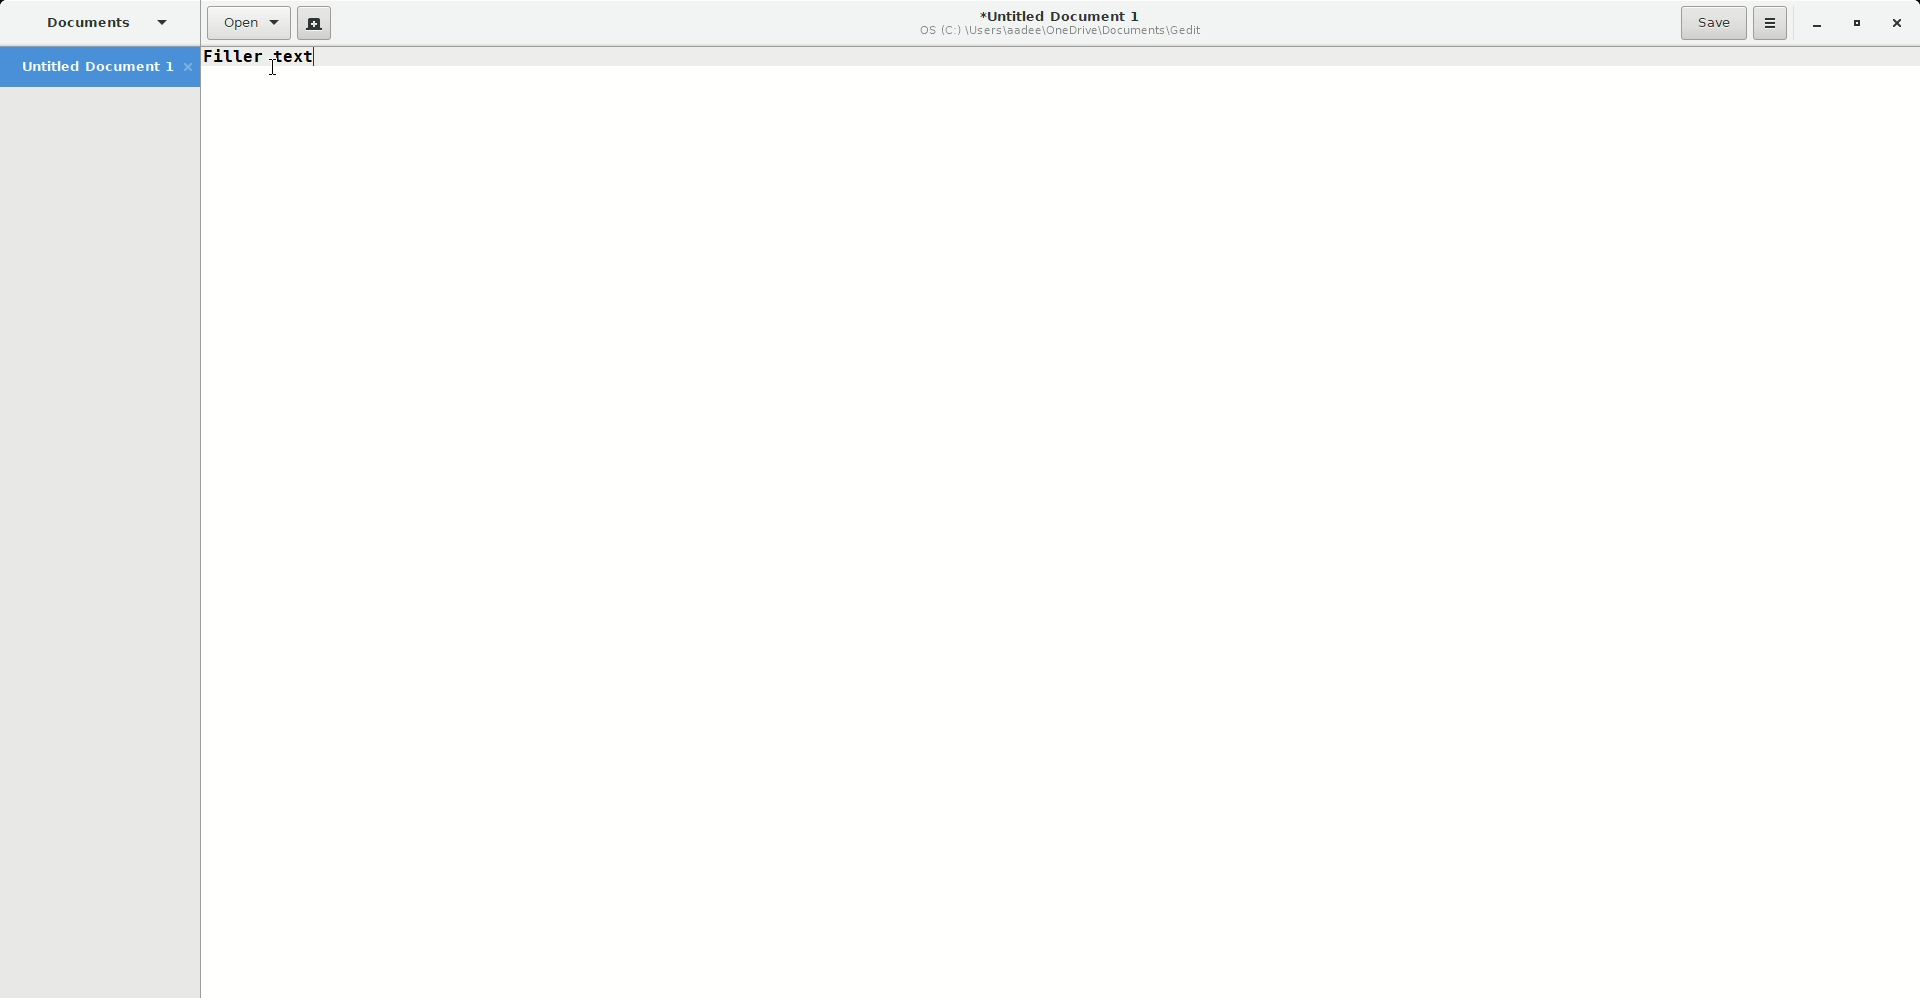 The image size is (1920, 998). I want to click on Minimize, so click(1815, 25).